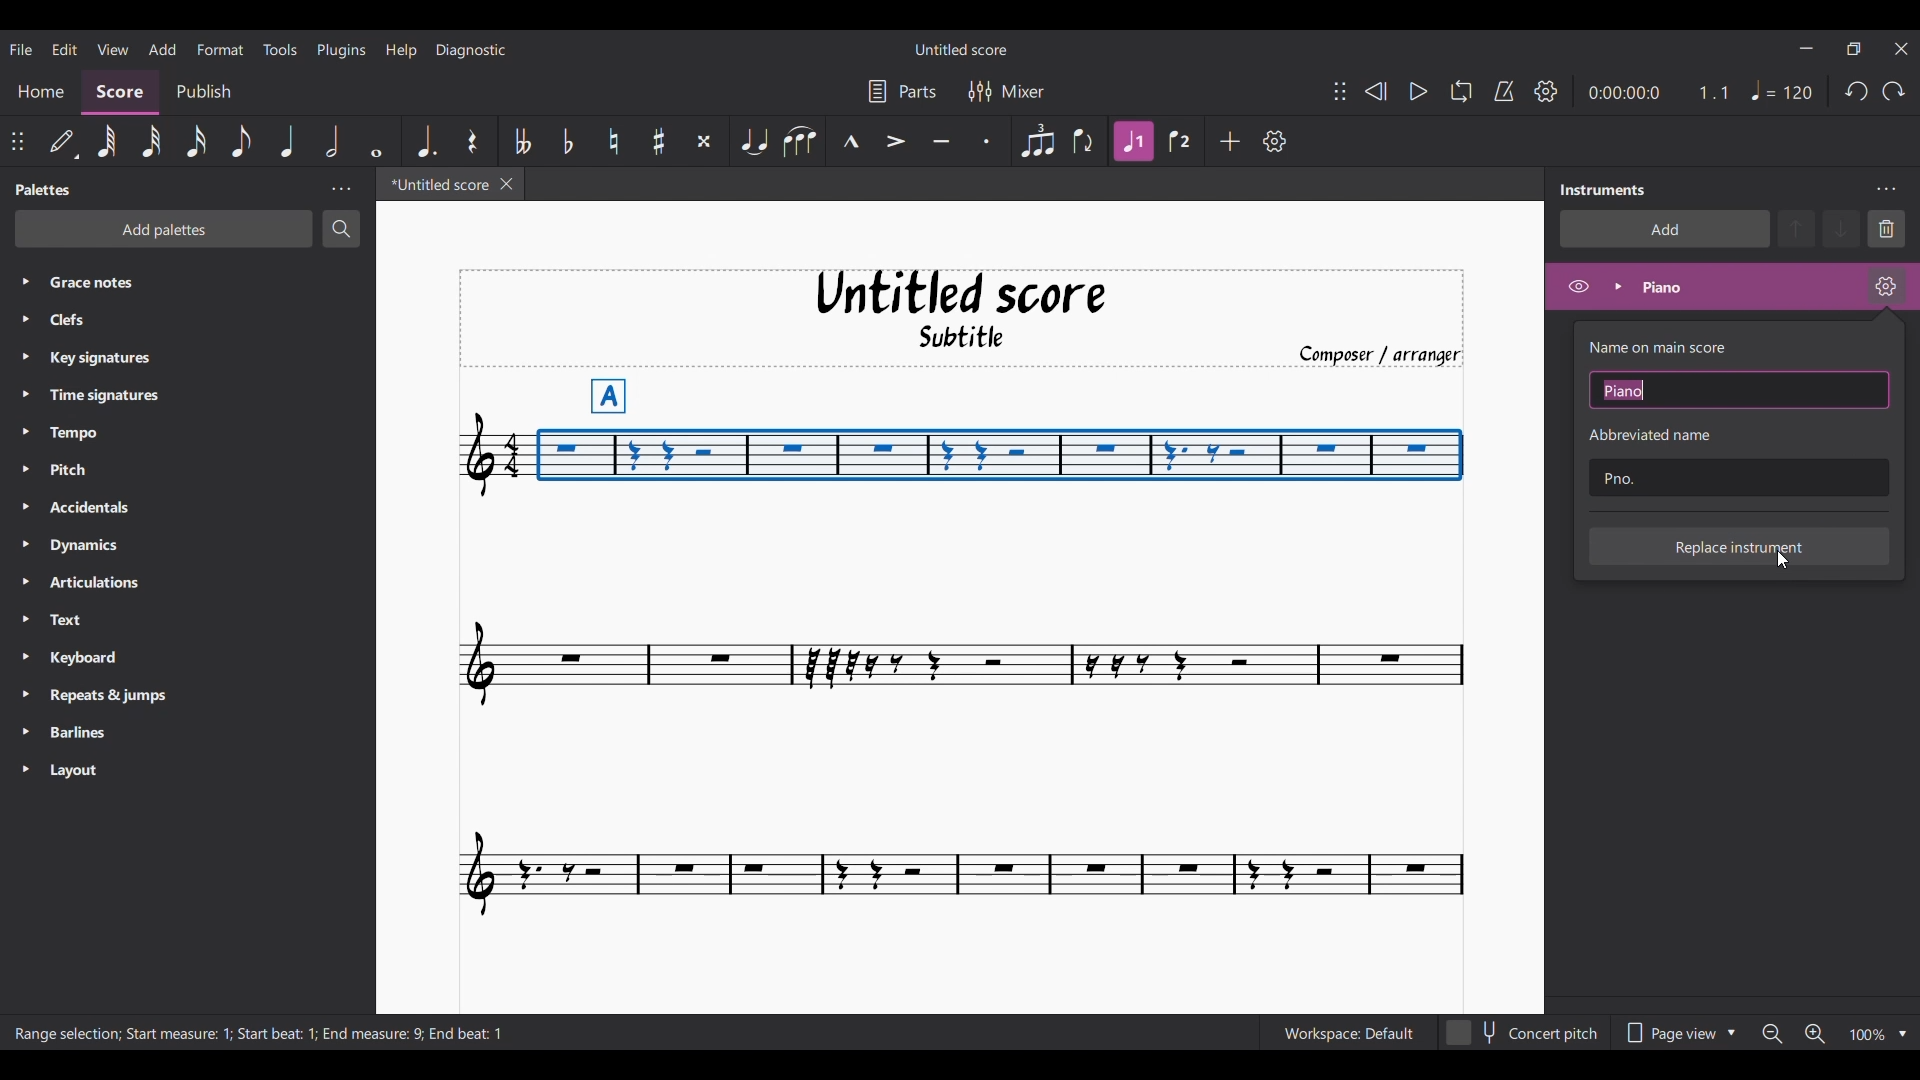 The width and height of the screenshot is (1920, 1080). What do you see at coordinates (376, 141) in the screenshot?
I see `Whole note` at bounding box center [376, 141].